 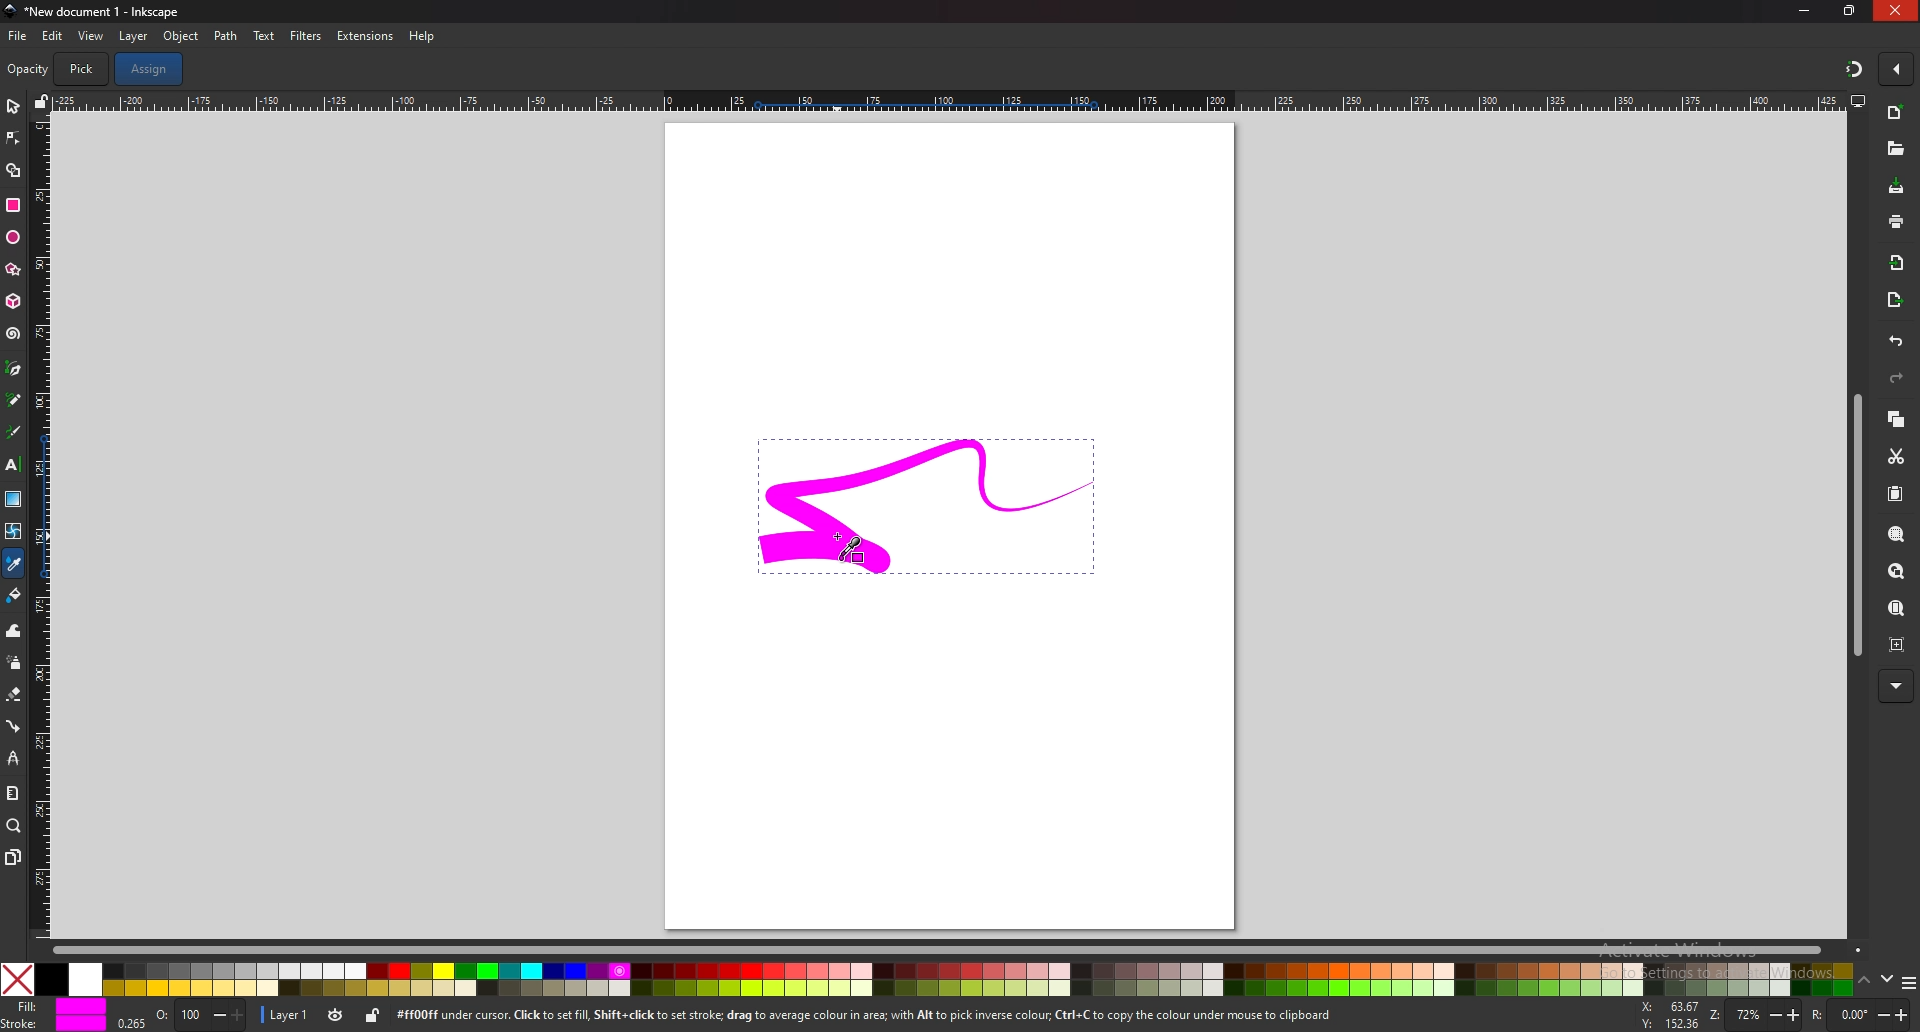 What do you see at coordinates (225, 34) in the screenshot?
I see `path` at bounding box center [225, 34].